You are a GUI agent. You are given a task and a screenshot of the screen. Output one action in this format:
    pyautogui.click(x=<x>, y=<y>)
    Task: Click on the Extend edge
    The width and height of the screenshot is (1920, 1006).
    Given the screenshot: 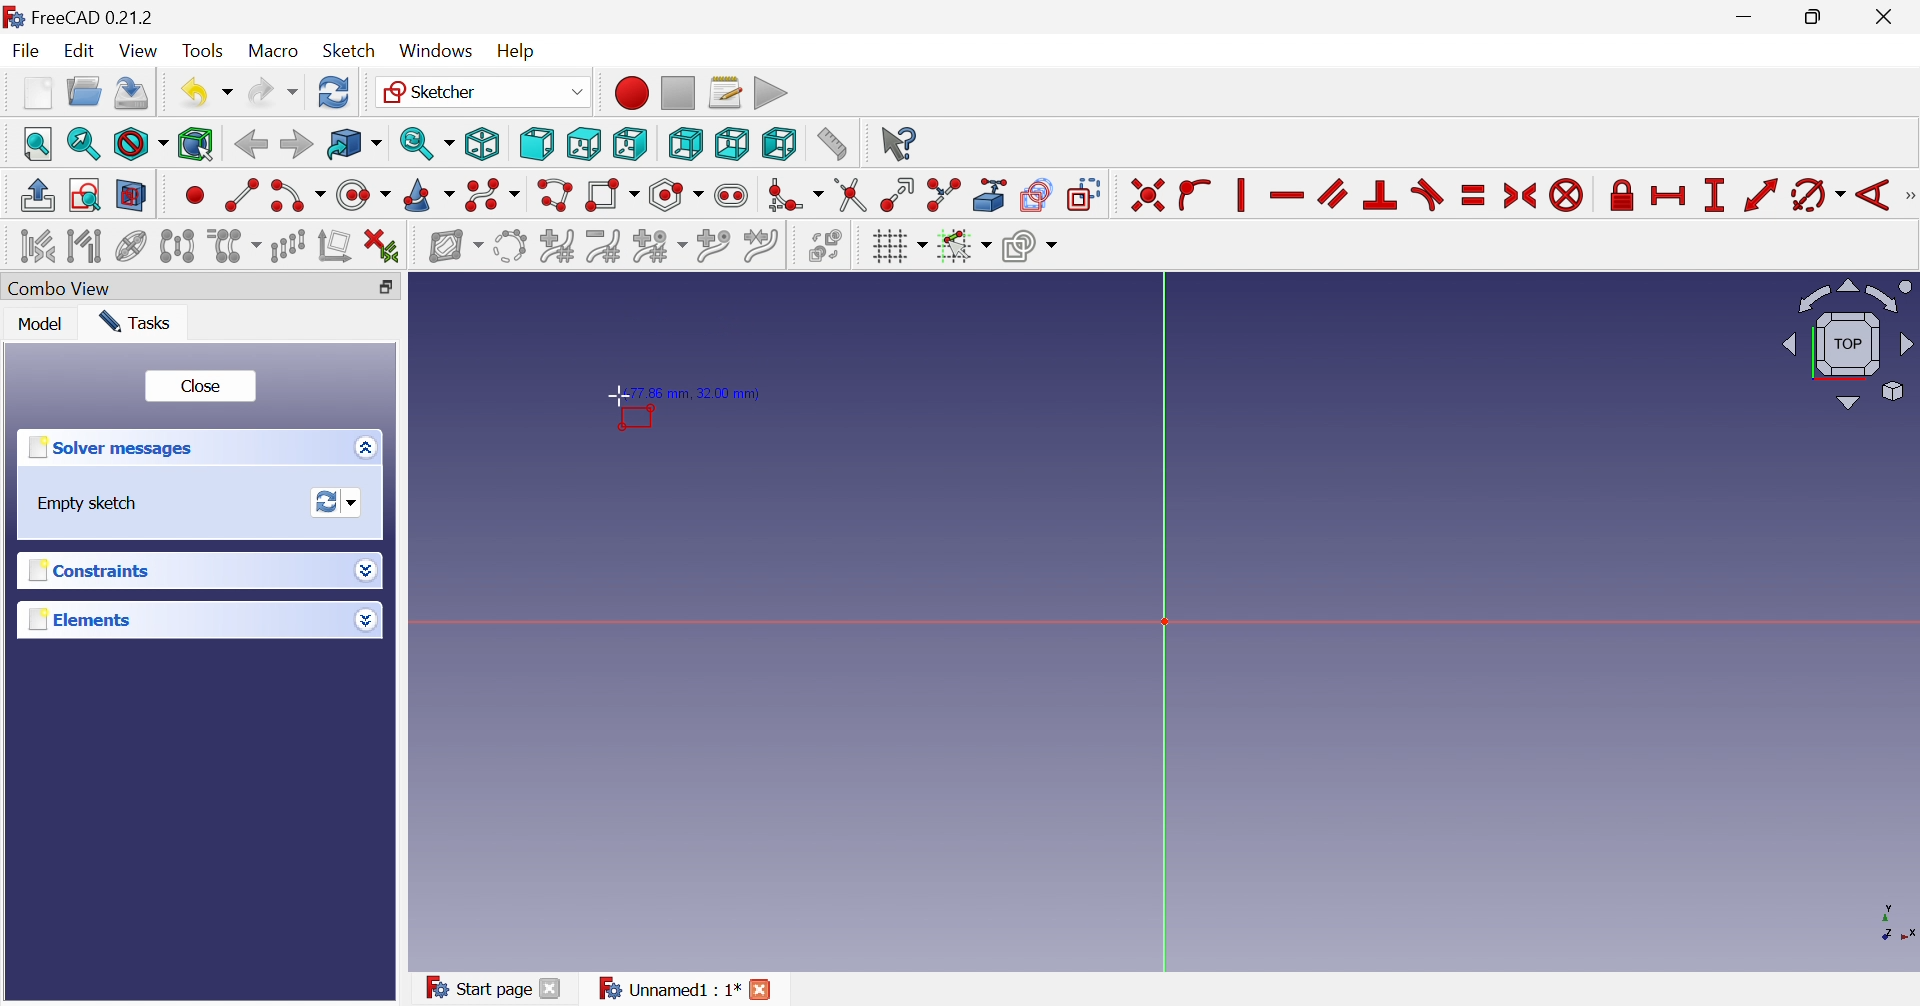 What is the action you would take?
    pyautogui.click(x=896, y=195)
    